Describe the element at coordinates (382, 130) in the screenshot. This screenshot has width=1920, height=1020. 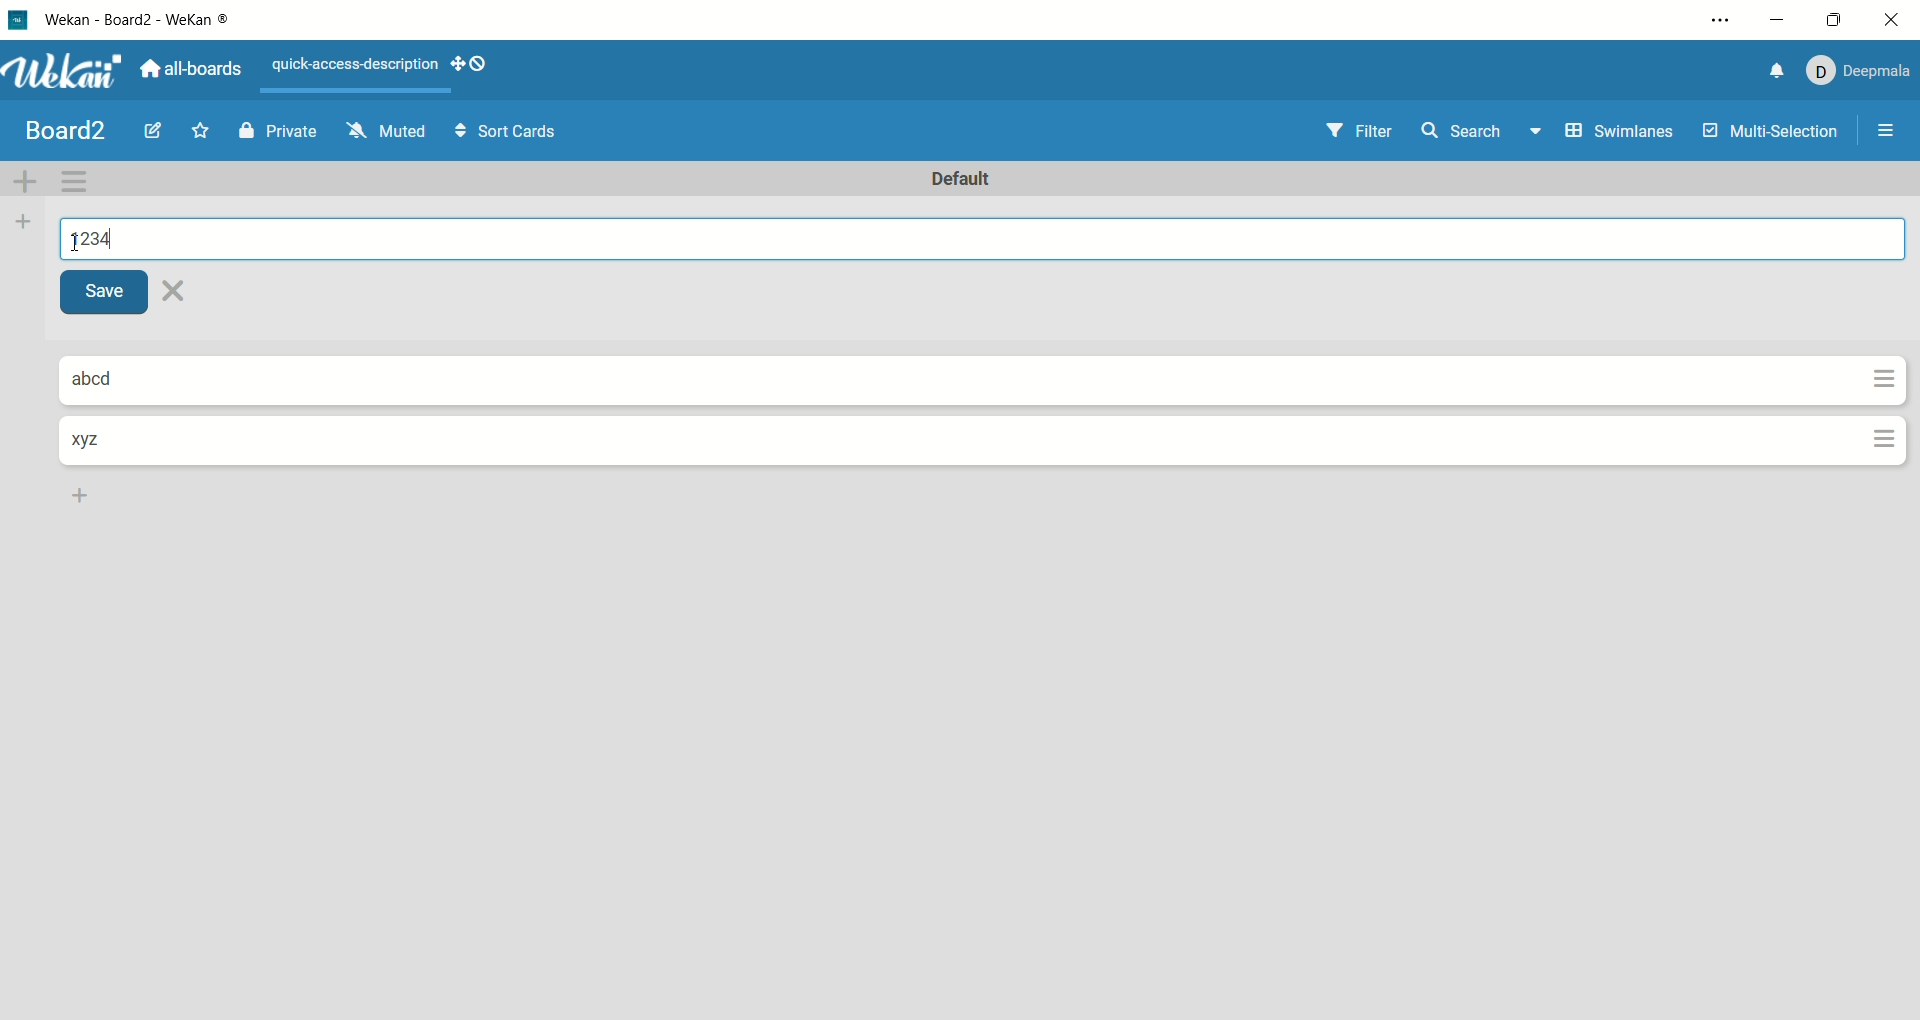
I see `muted` at that location.